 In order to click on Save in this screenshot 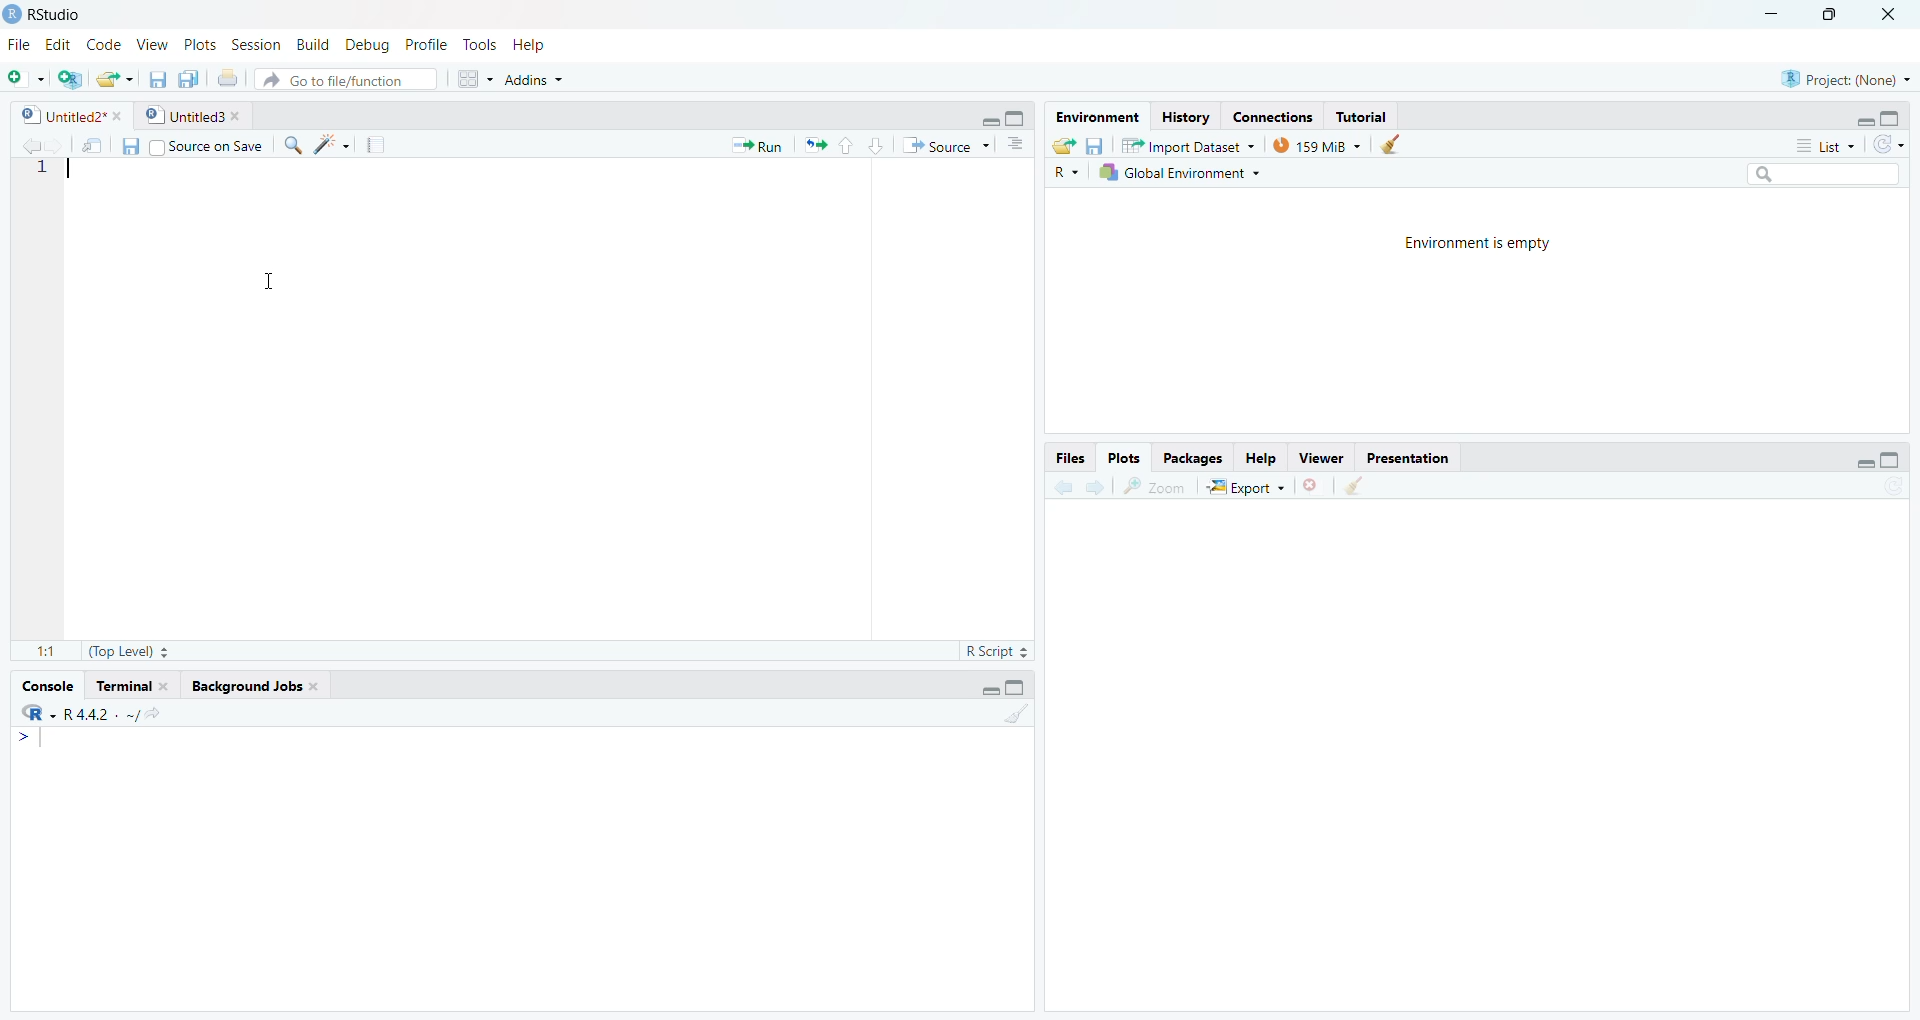, I will do `click(125, 149)`.